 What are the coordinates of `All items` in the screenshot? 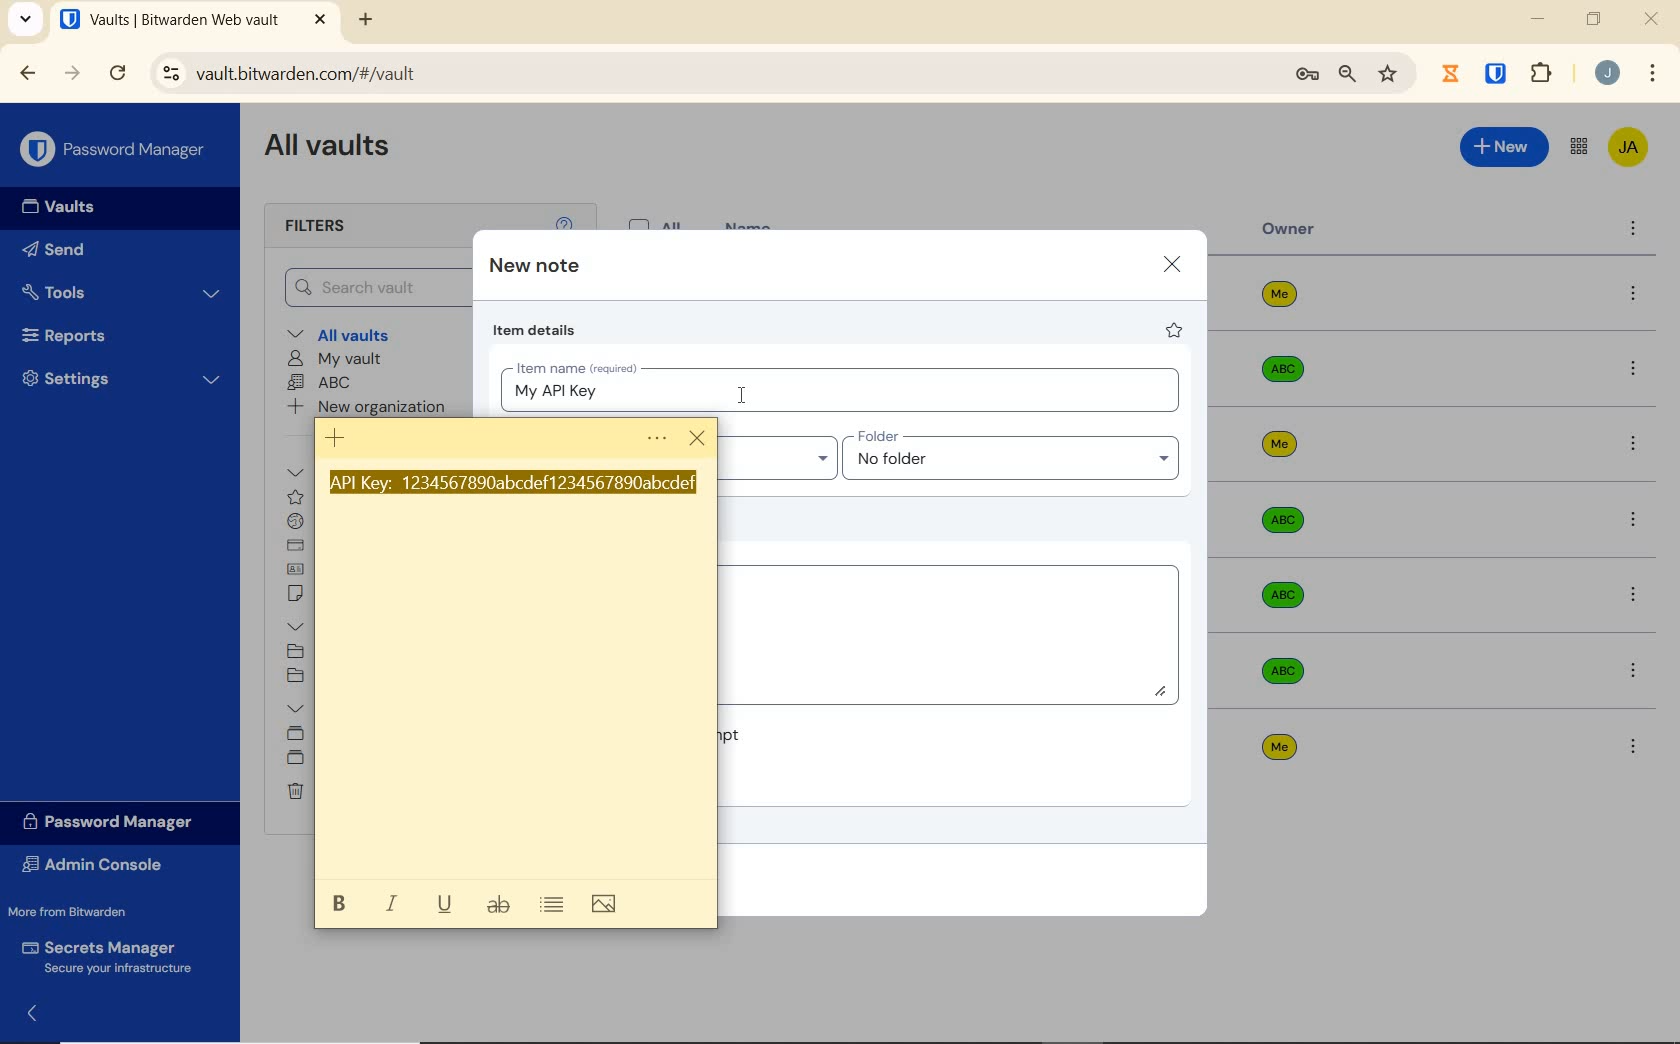 It's located at (298, 474).